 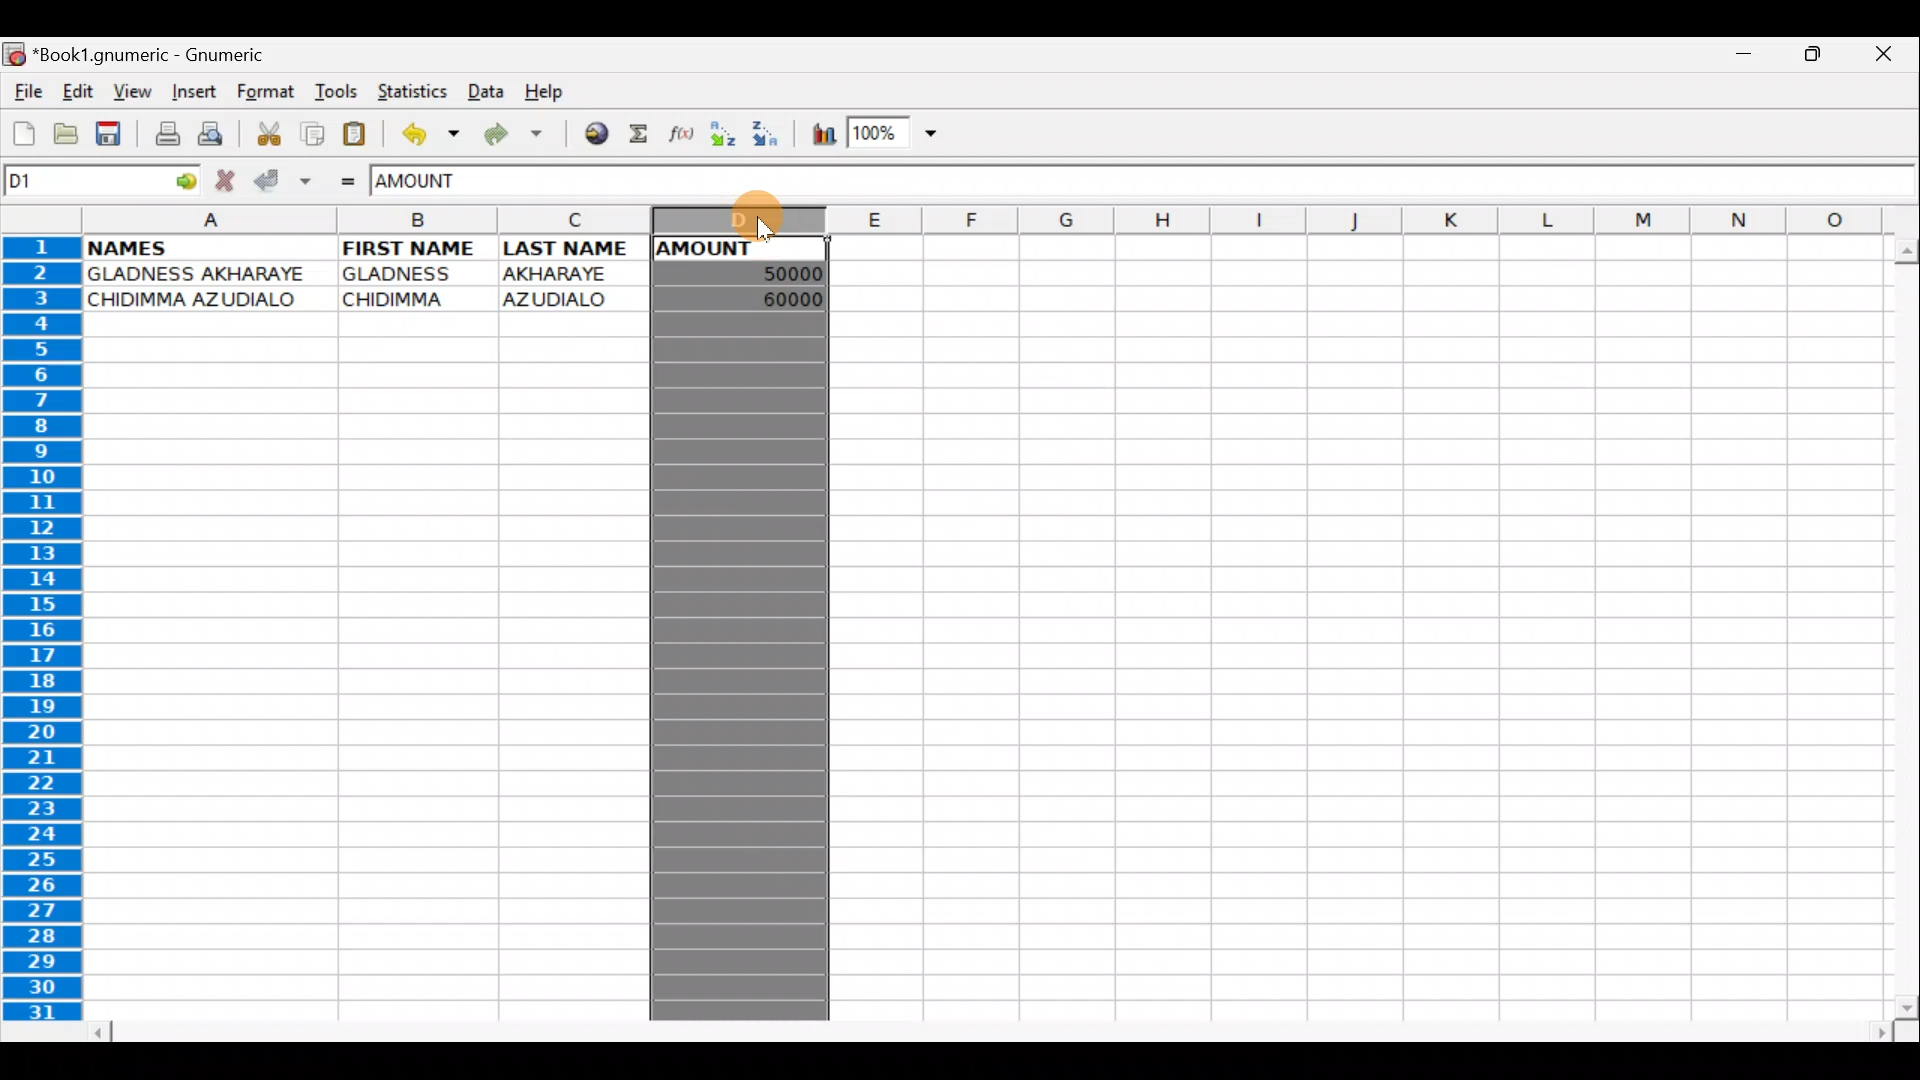 What do you see at coordinates (412, 274) in the screenshot?
I see `GLADNESS` at bounding box center [412, 274].